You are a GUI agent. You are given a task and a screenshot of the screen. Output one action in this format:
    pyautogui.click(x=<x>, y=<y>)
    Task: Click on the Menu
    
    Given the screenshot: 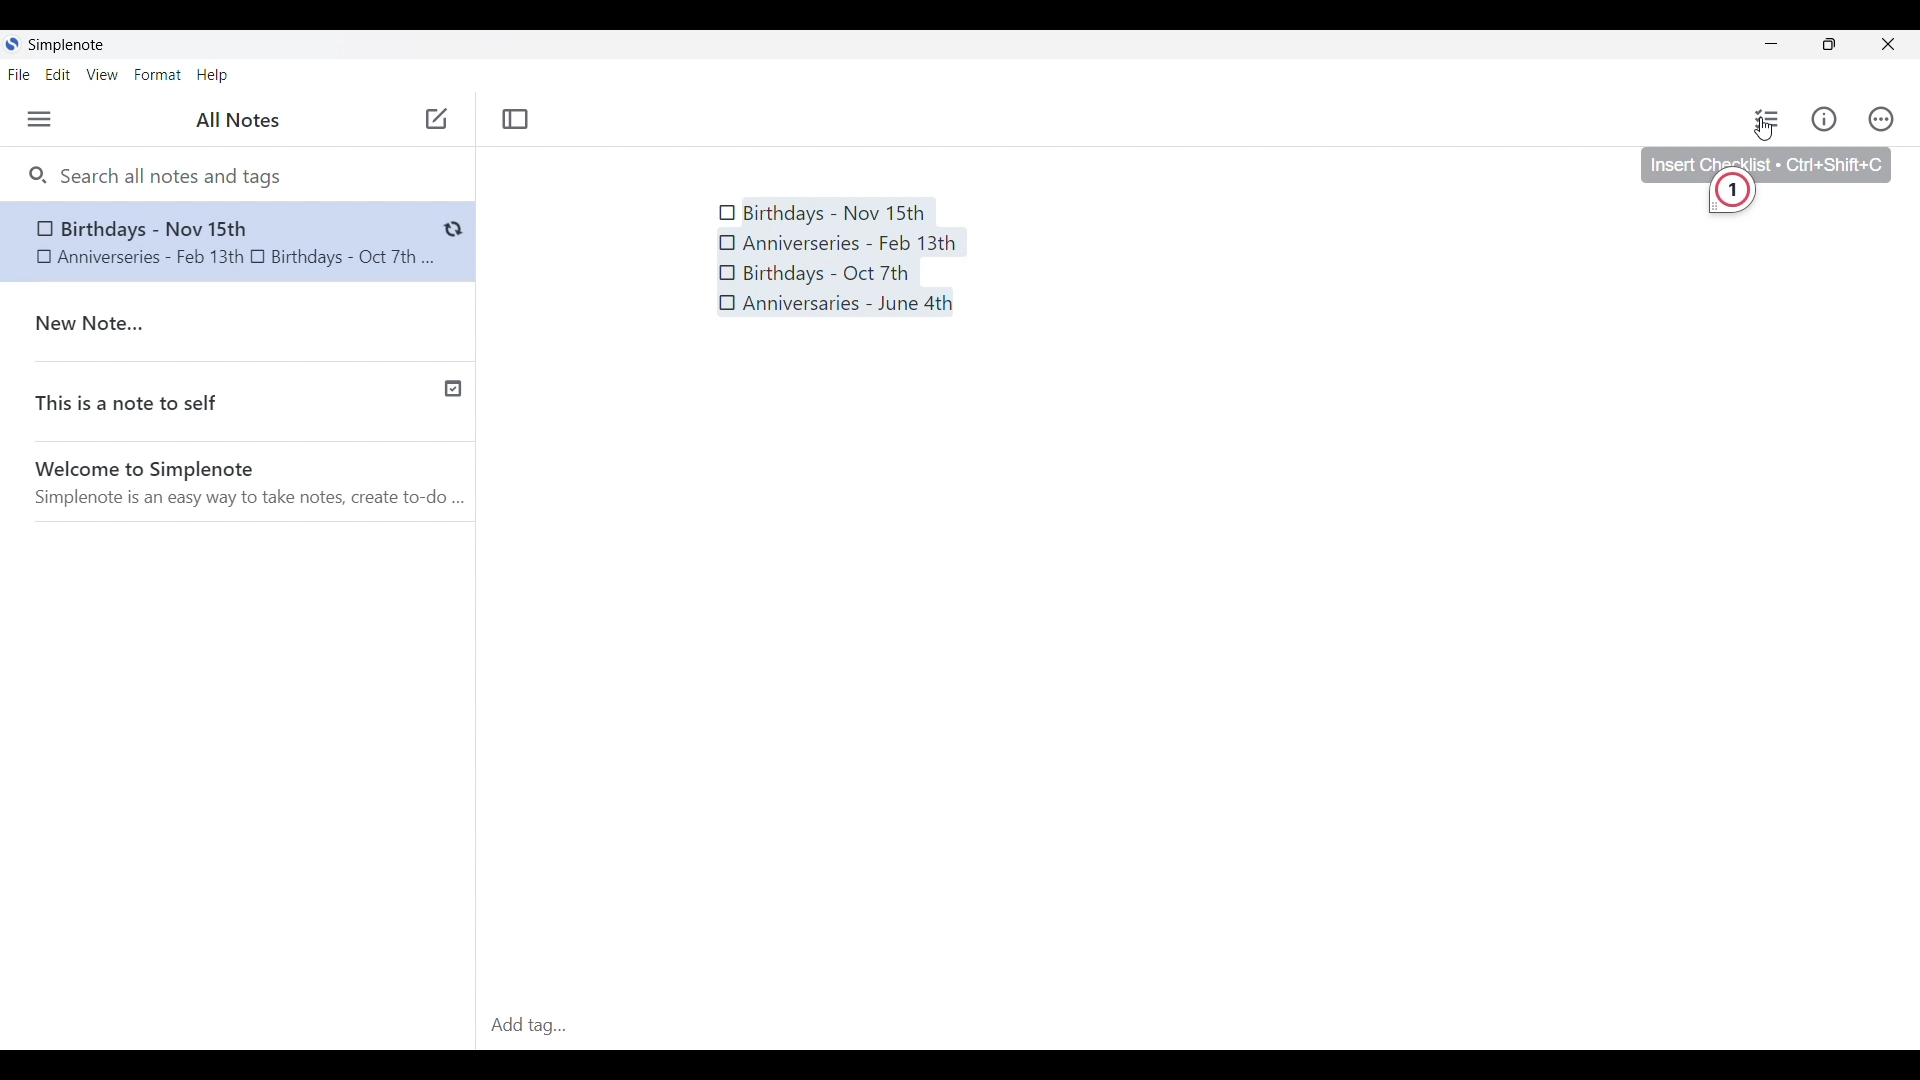 What is the action you would take?
    pyautogui.click(x=39, y=119)
    